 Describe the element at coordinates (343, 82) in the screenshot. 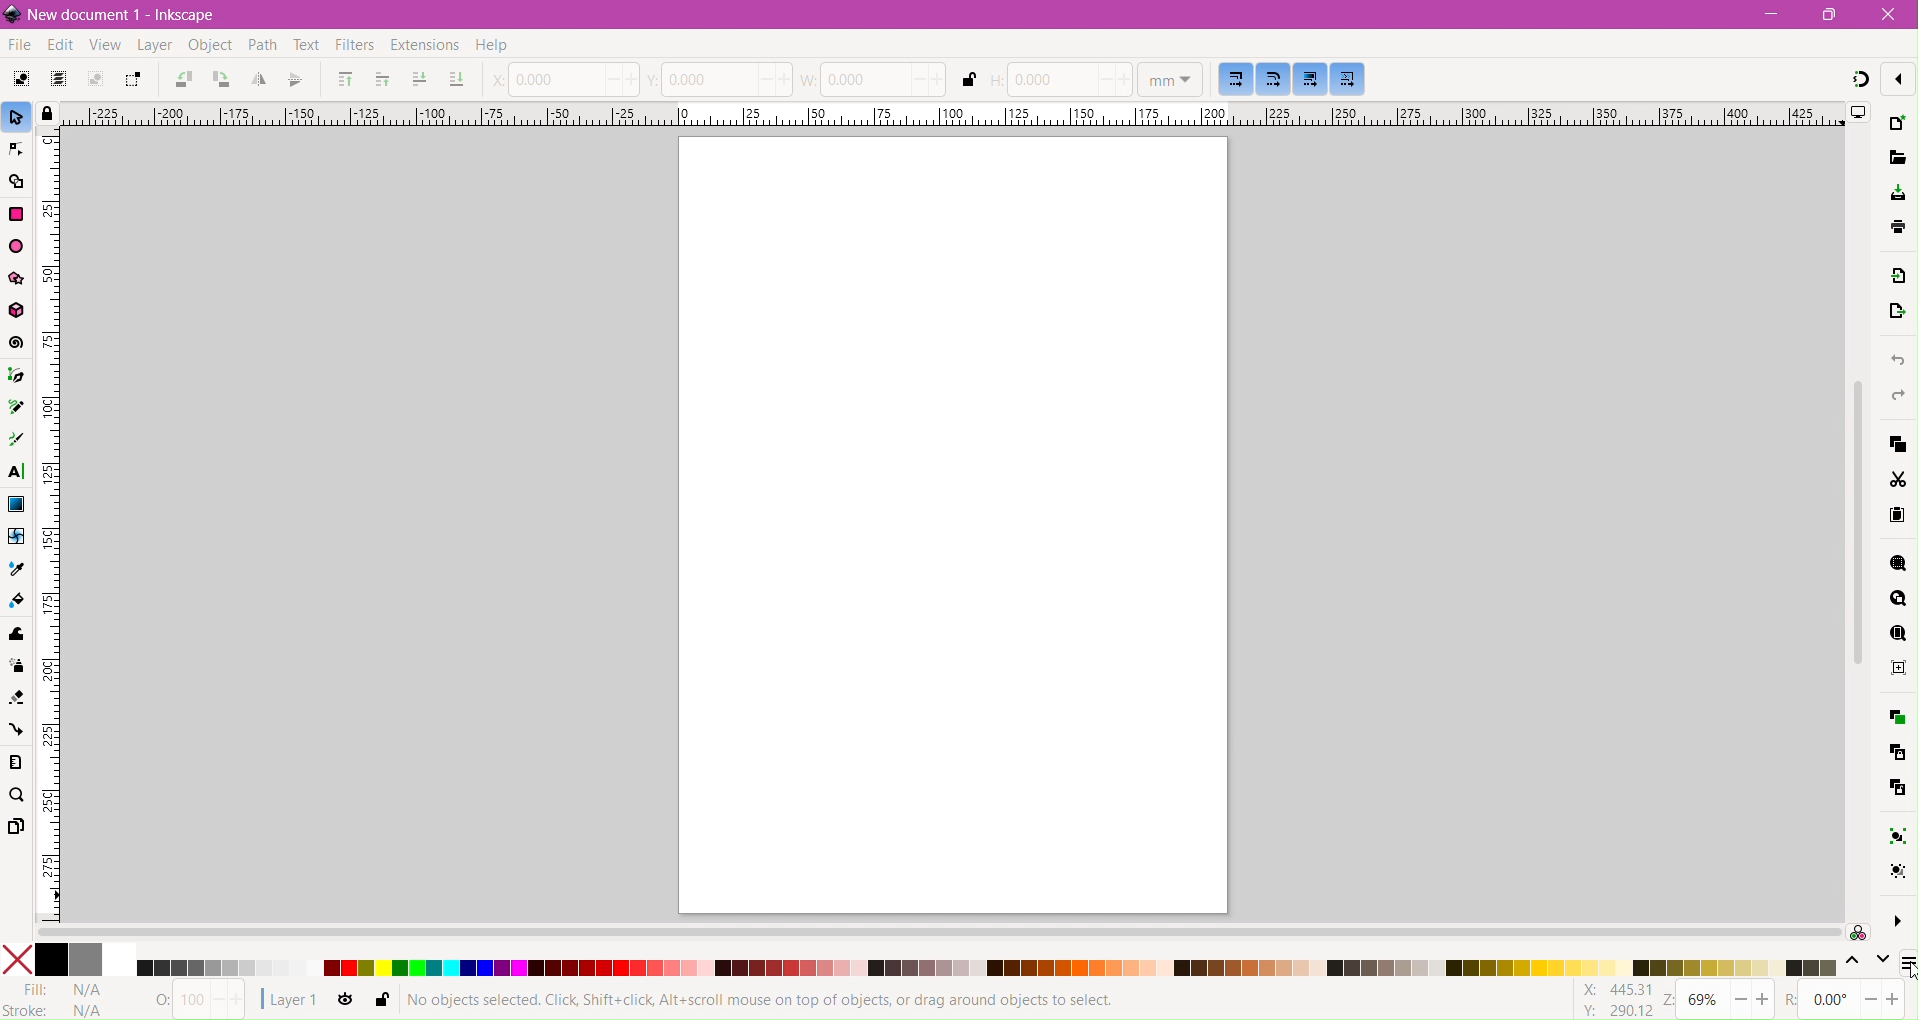

I see `Riase to Top` at that location.